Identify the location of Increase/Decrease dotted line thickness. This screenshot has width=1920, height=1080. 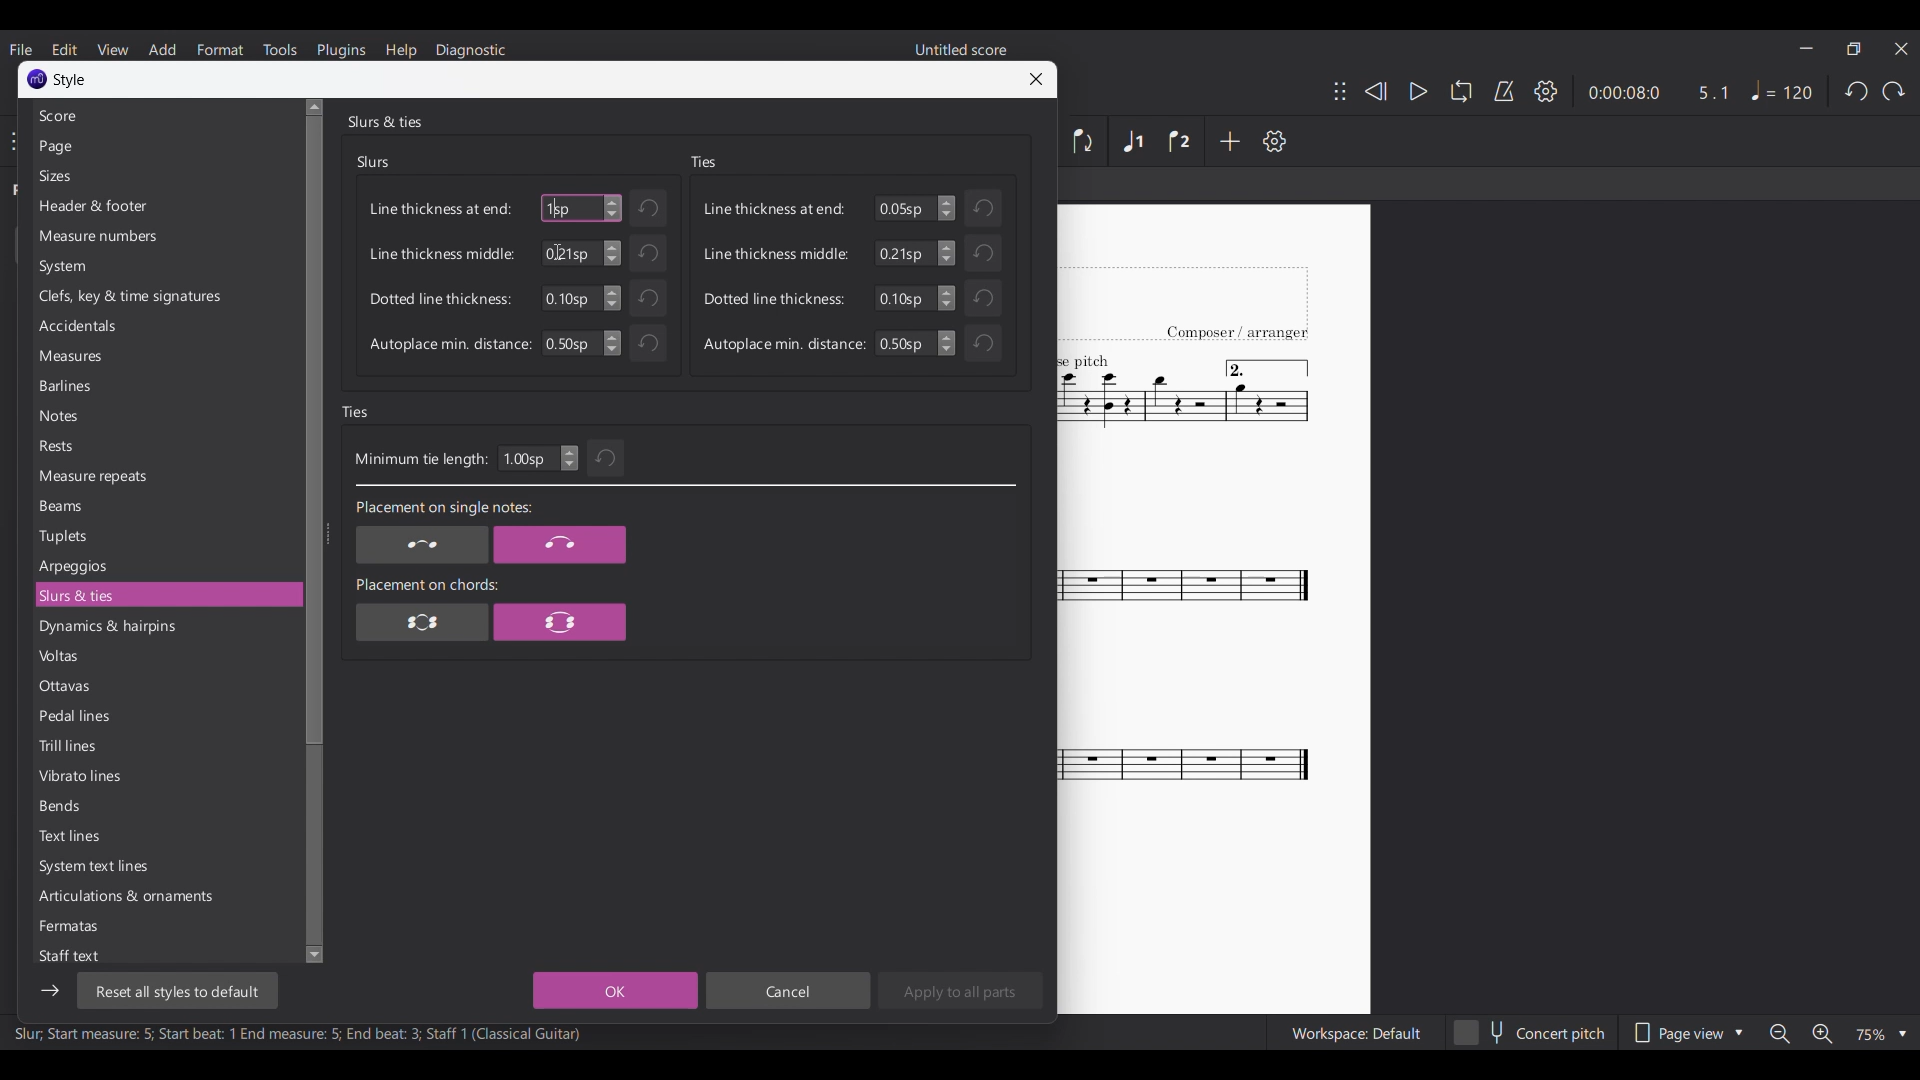
(612, 298).